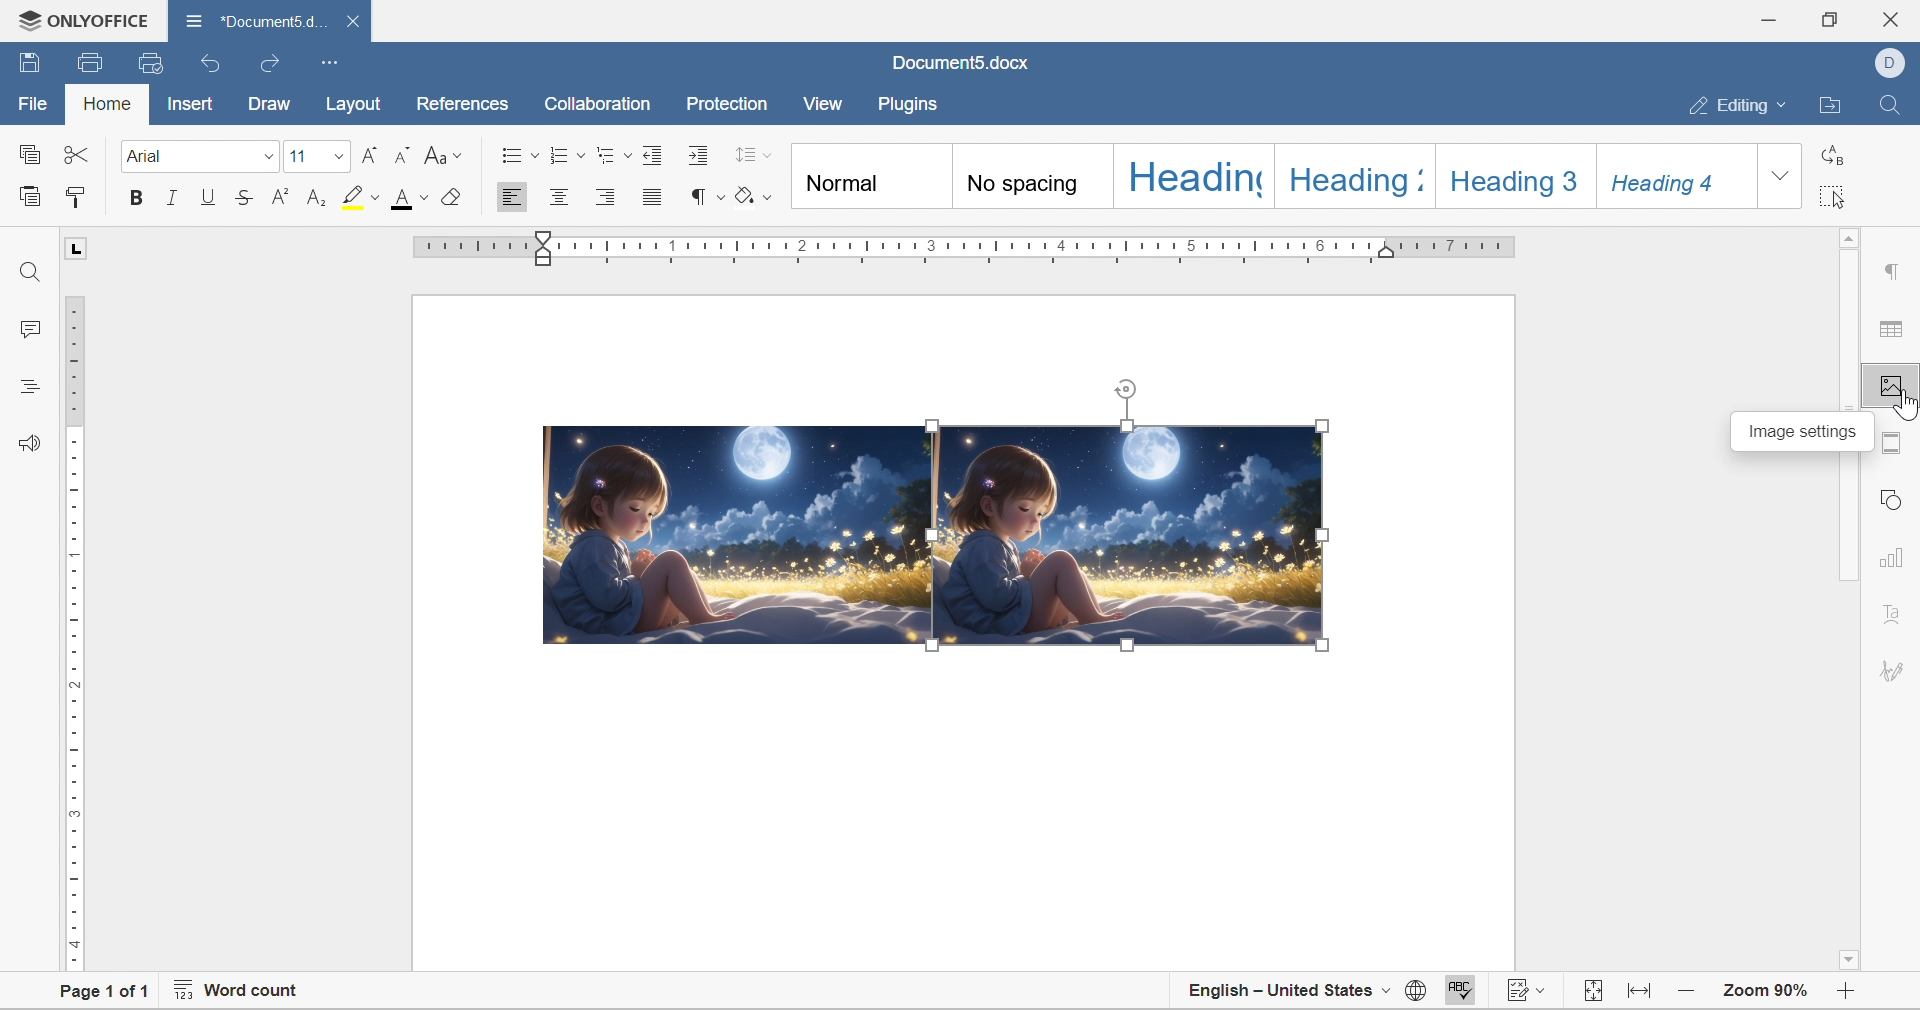  Describe the element at coordinates (1467, 989) in the screenshot. I see `spell checking` at that location.